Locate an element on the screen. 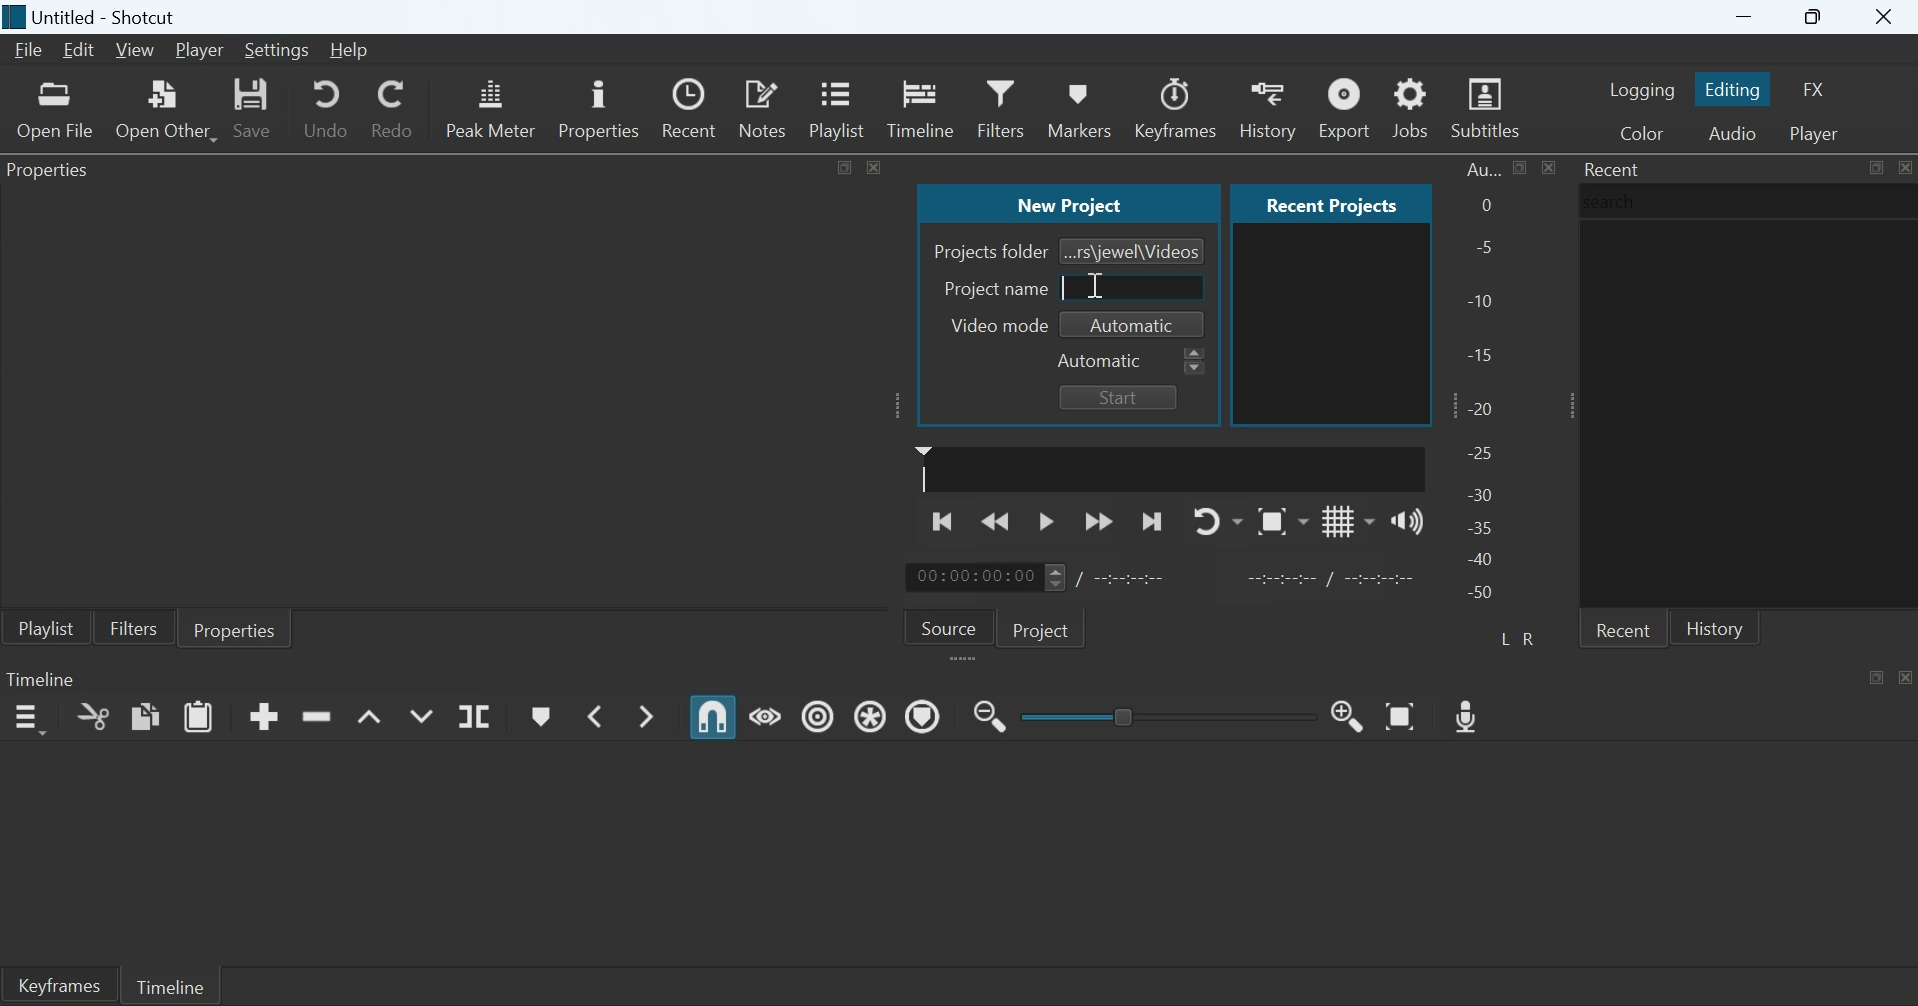  View is located at coordinates (133, 51).